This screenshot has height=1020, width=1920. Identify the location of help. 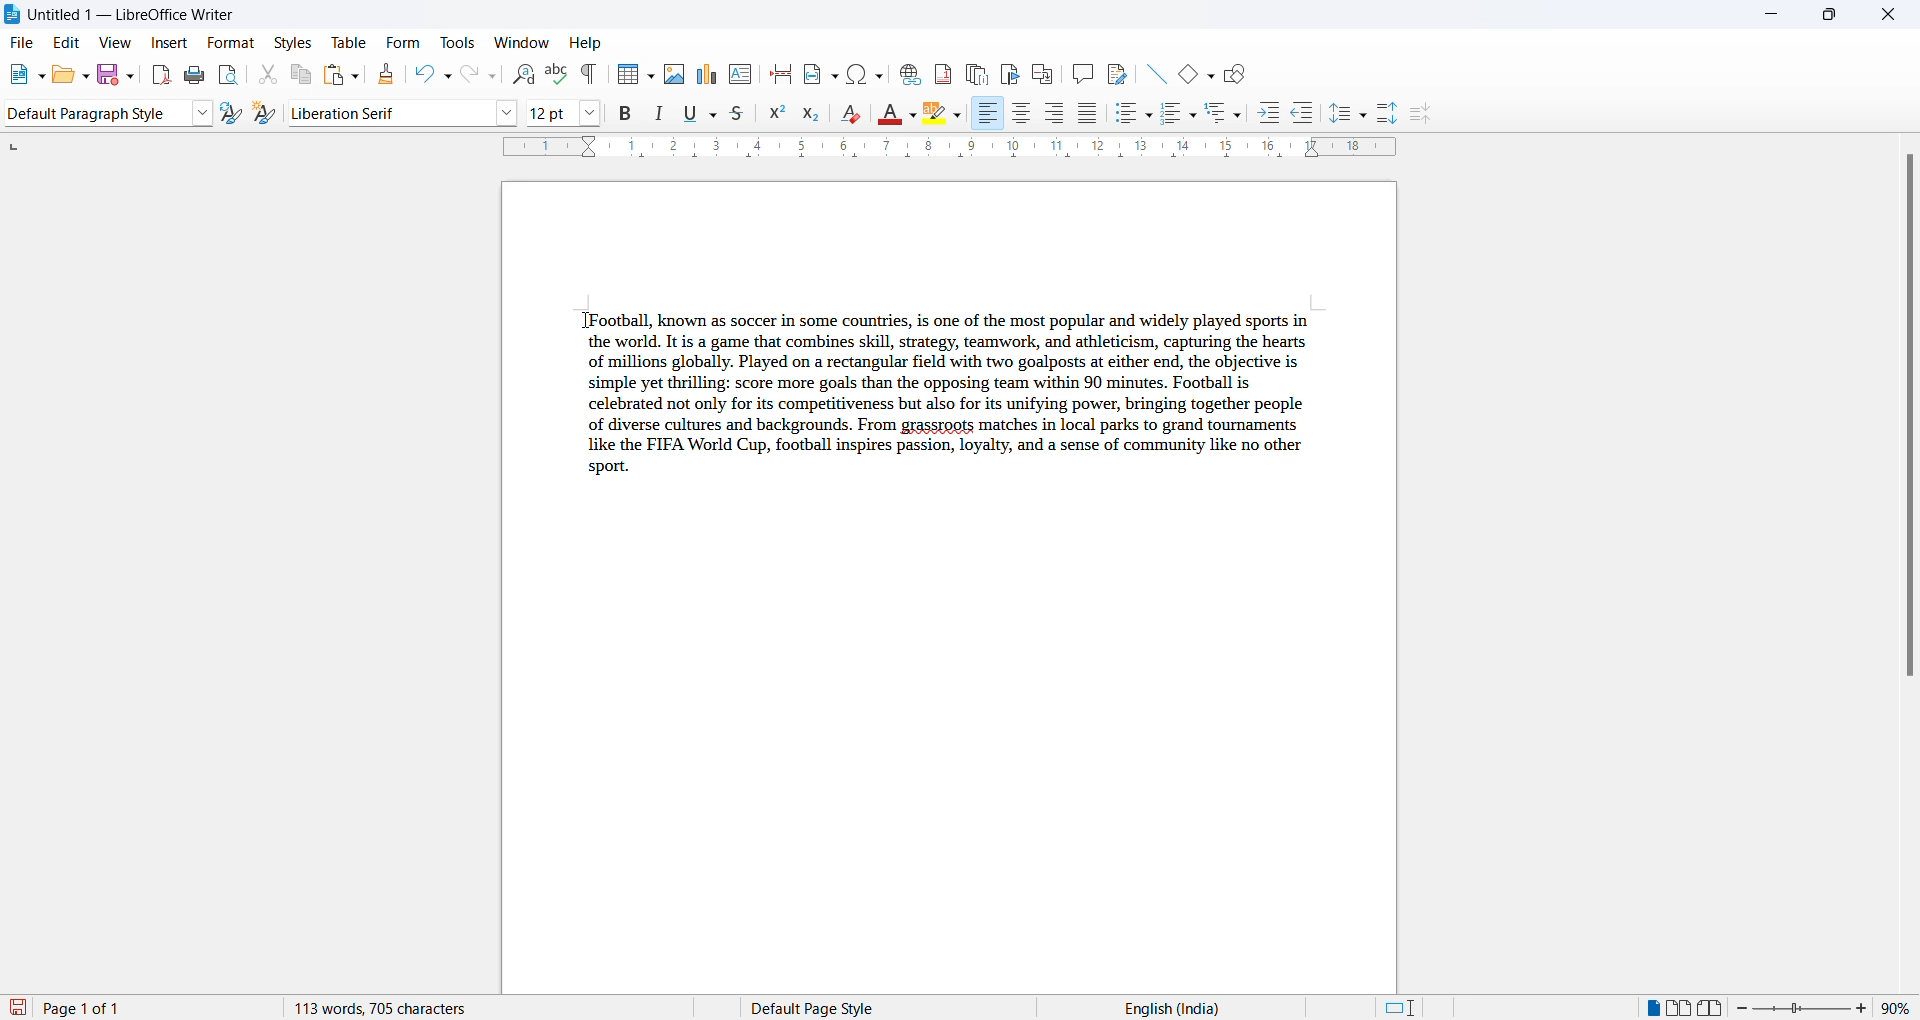
(585, 42).